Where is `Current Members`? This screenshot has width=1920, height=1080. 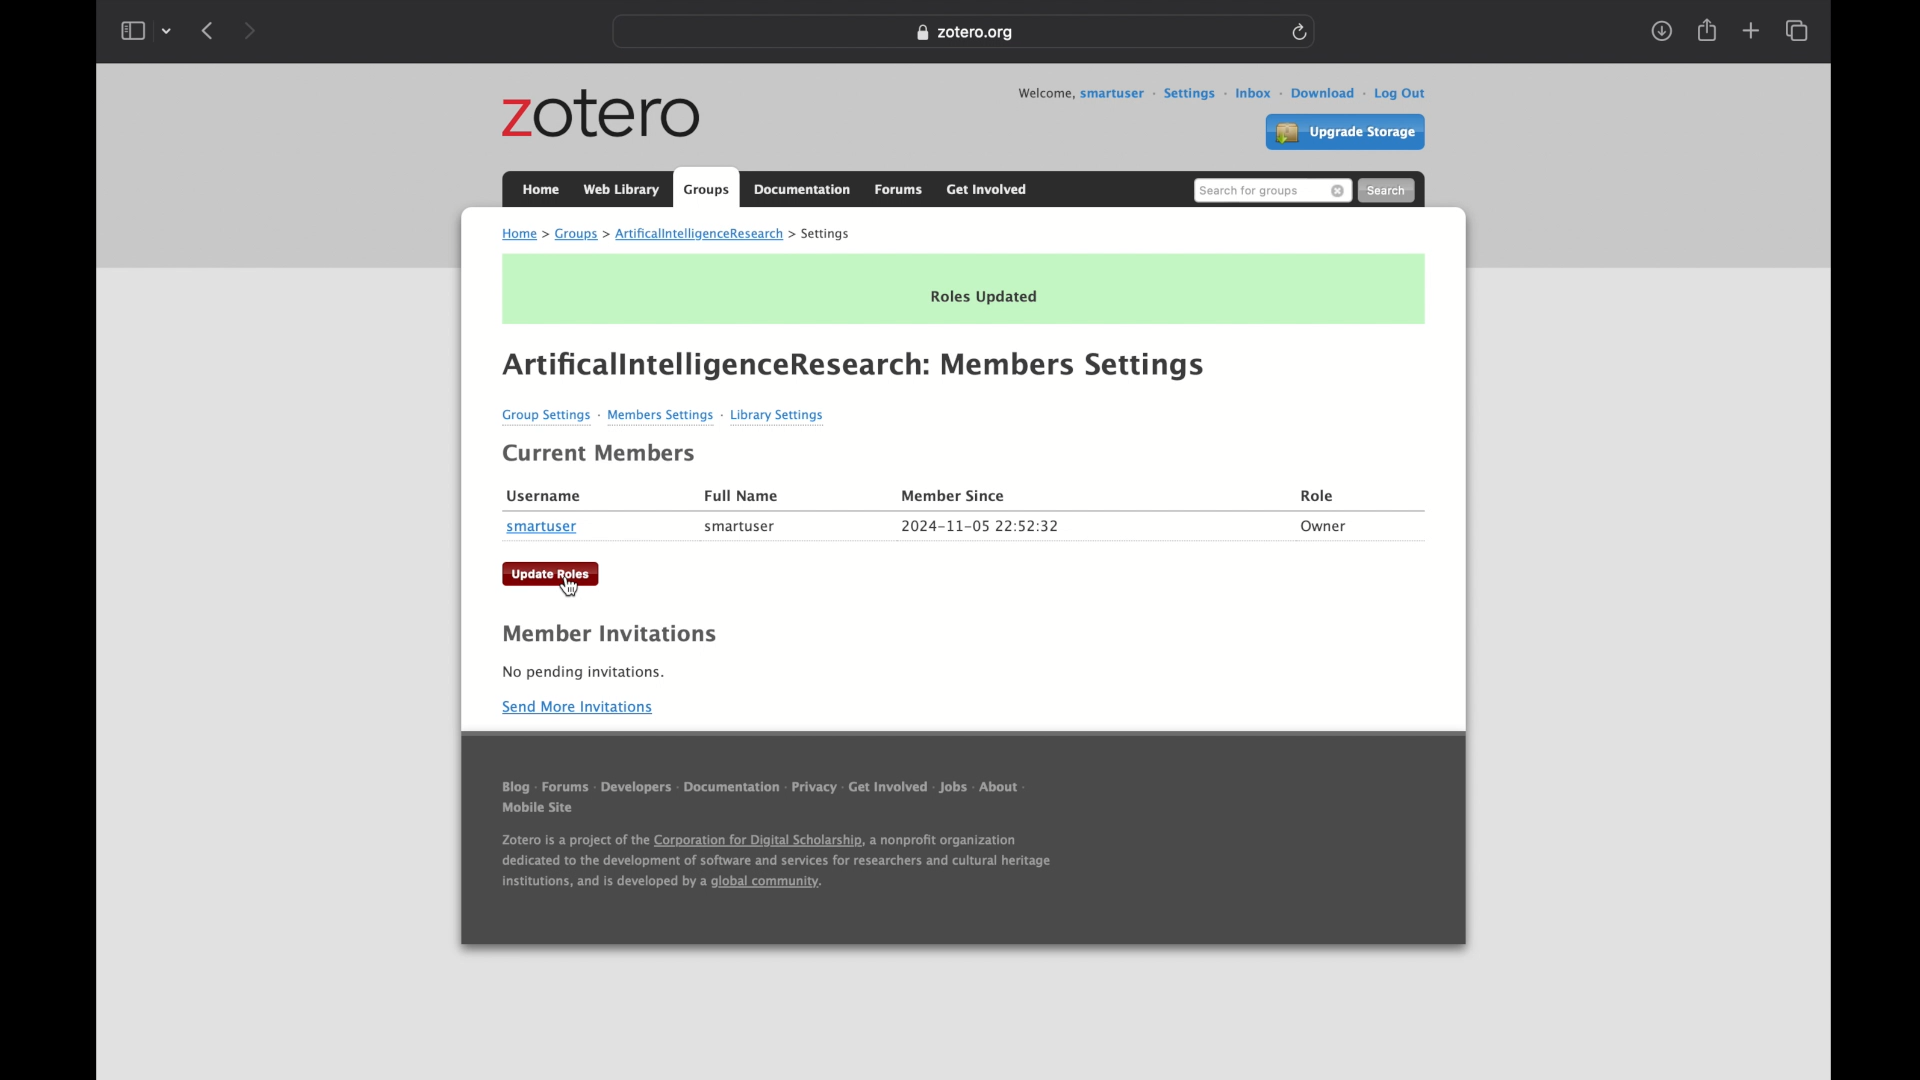
Current Members is located at coordinates (622, 455).